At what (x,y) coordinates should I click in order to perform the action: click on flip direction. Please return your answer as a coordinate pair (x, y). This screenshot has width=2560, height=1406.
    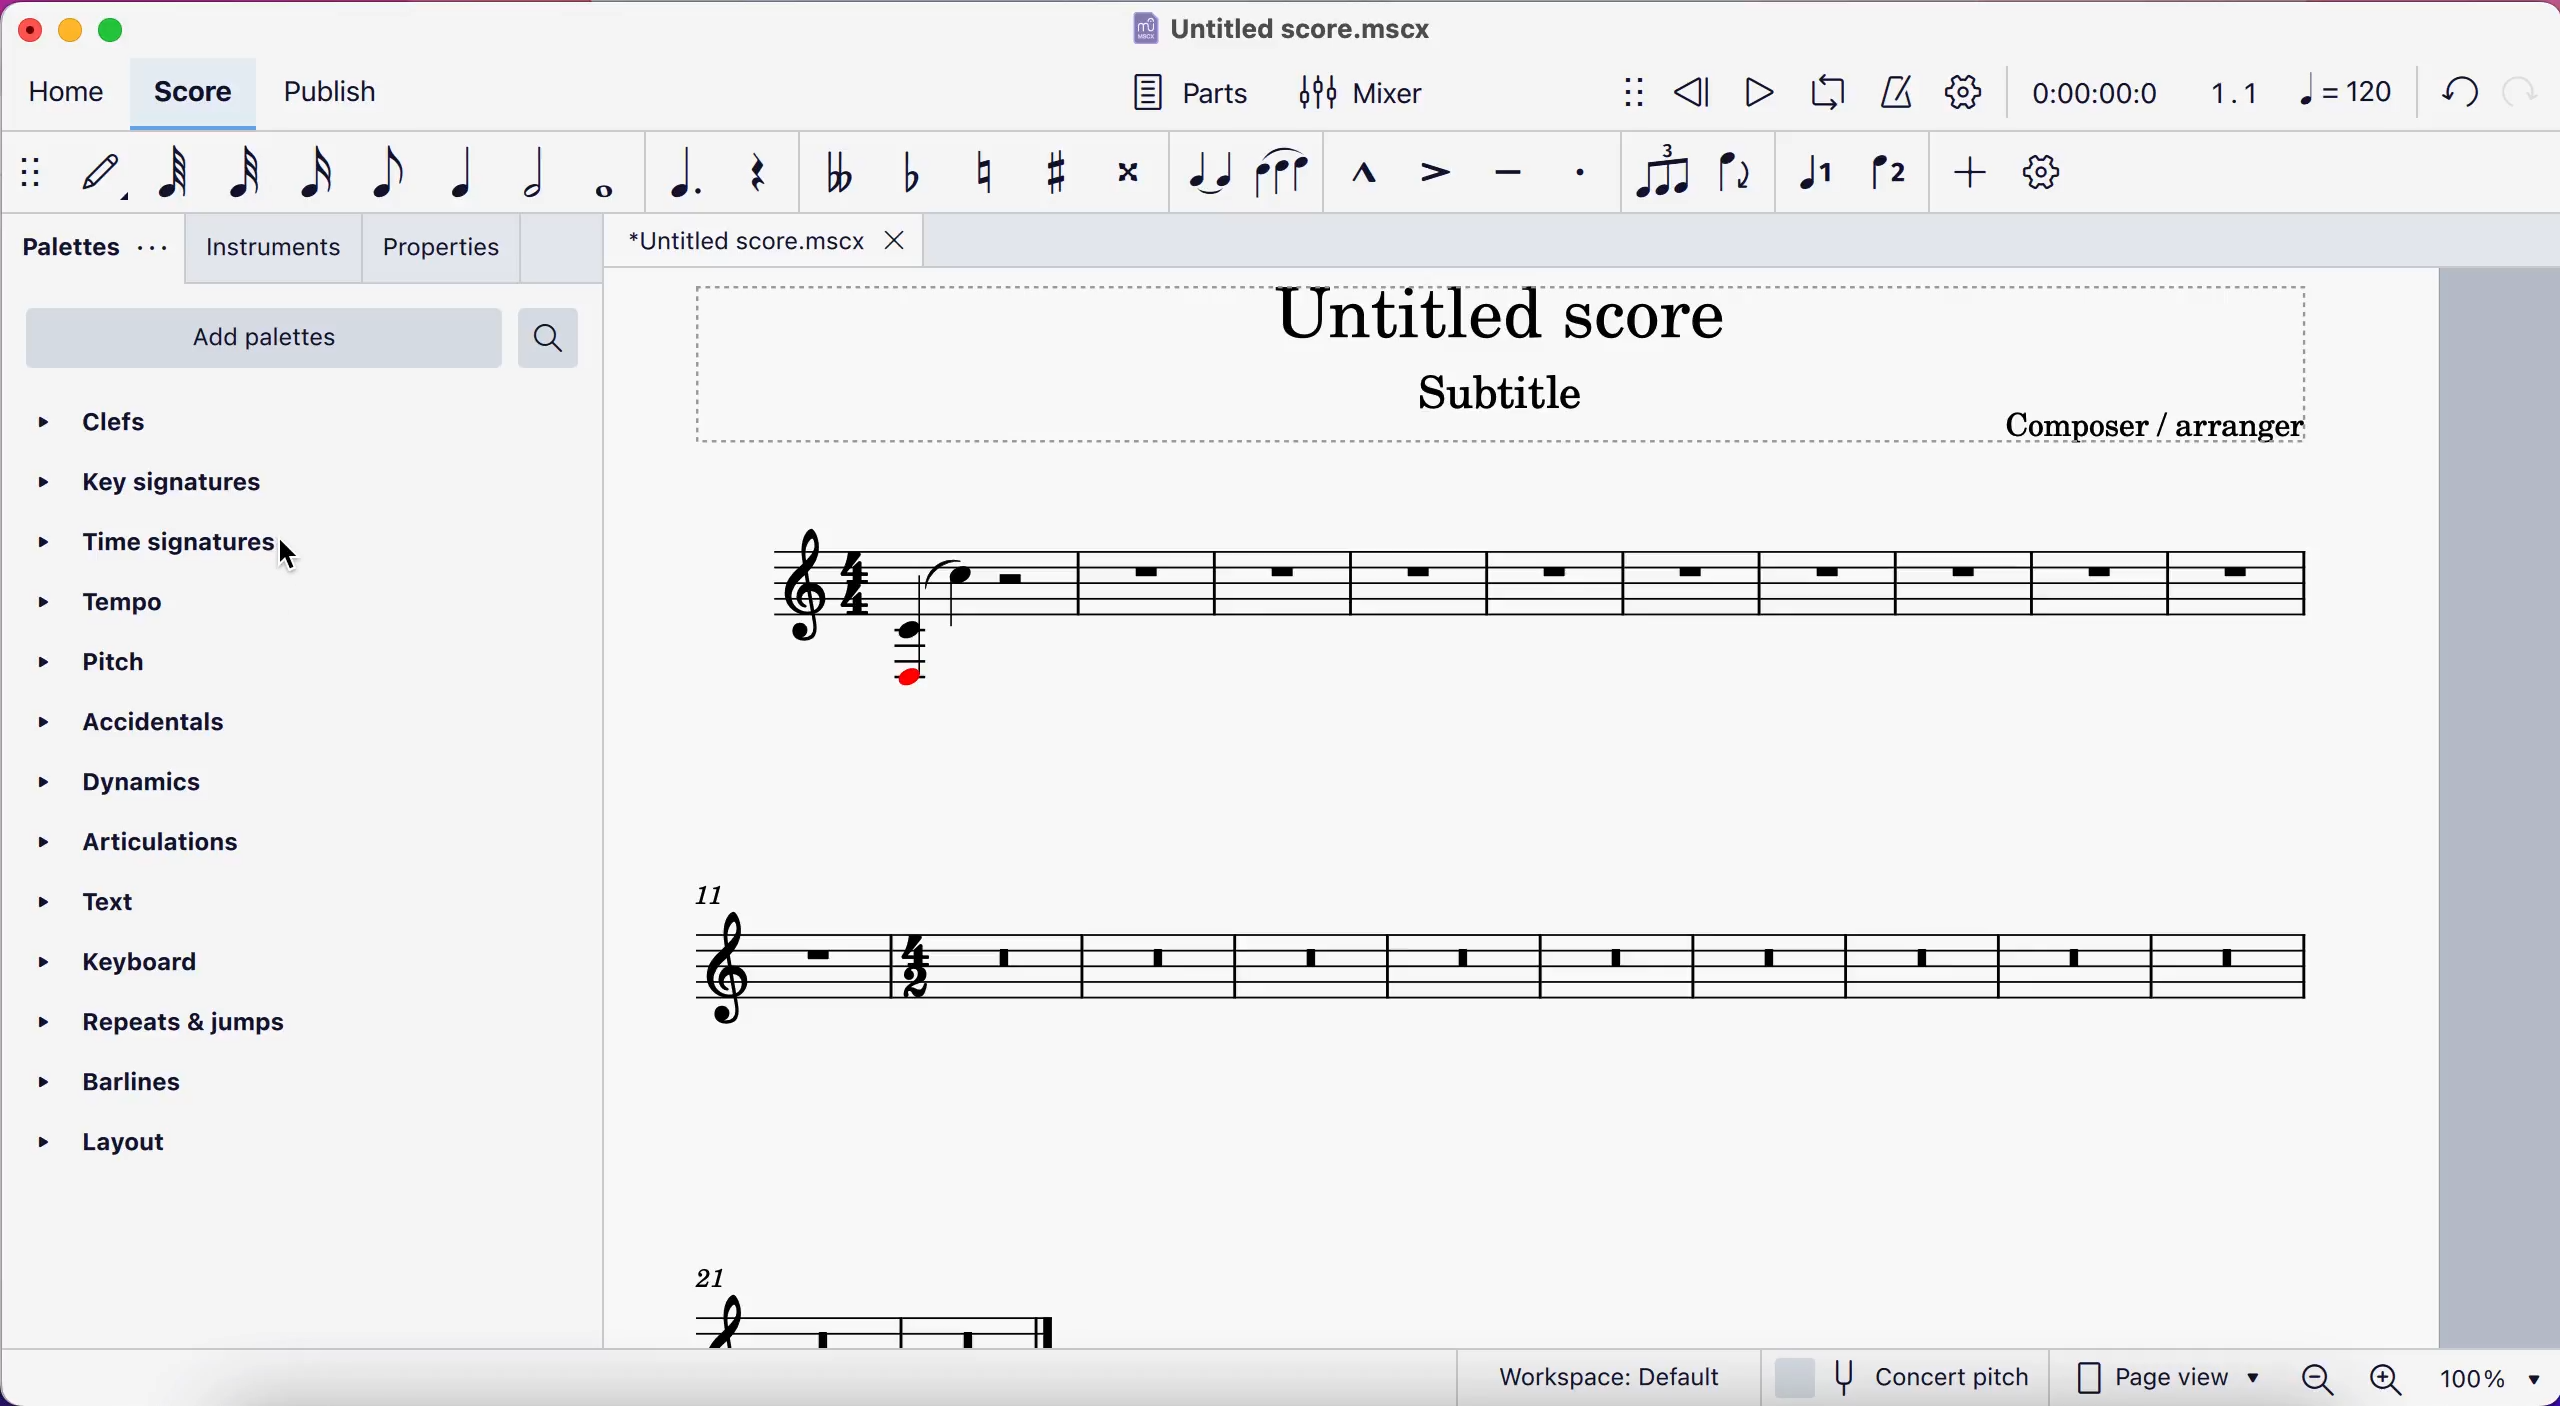
    Looking at the image, I should click on (1738, 172).